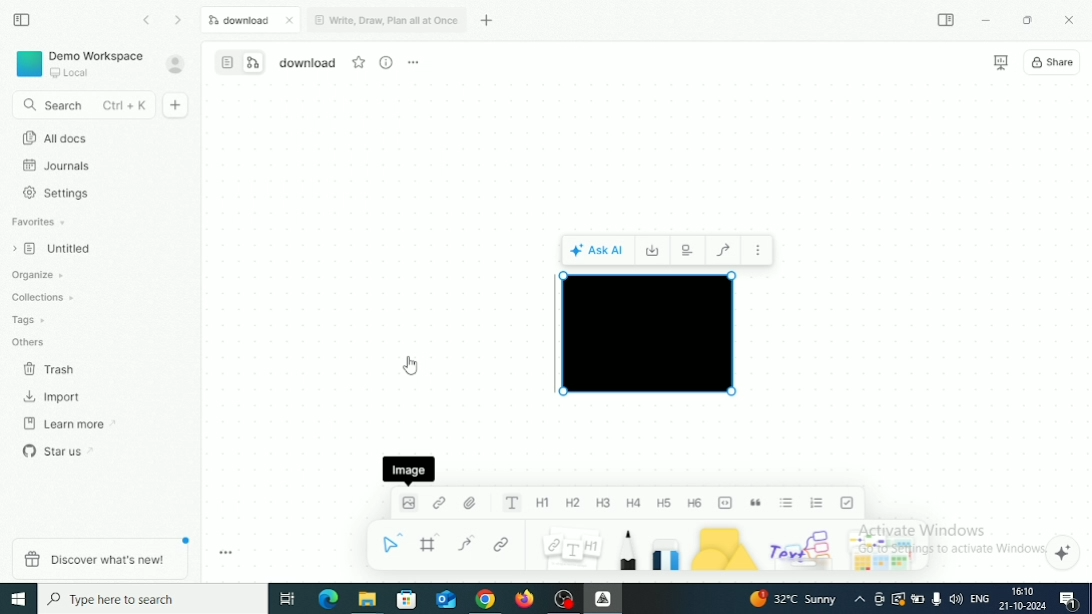 The height and width of the screenshot is (614, 1092). I want to click on Learn more, so click(71, 423).